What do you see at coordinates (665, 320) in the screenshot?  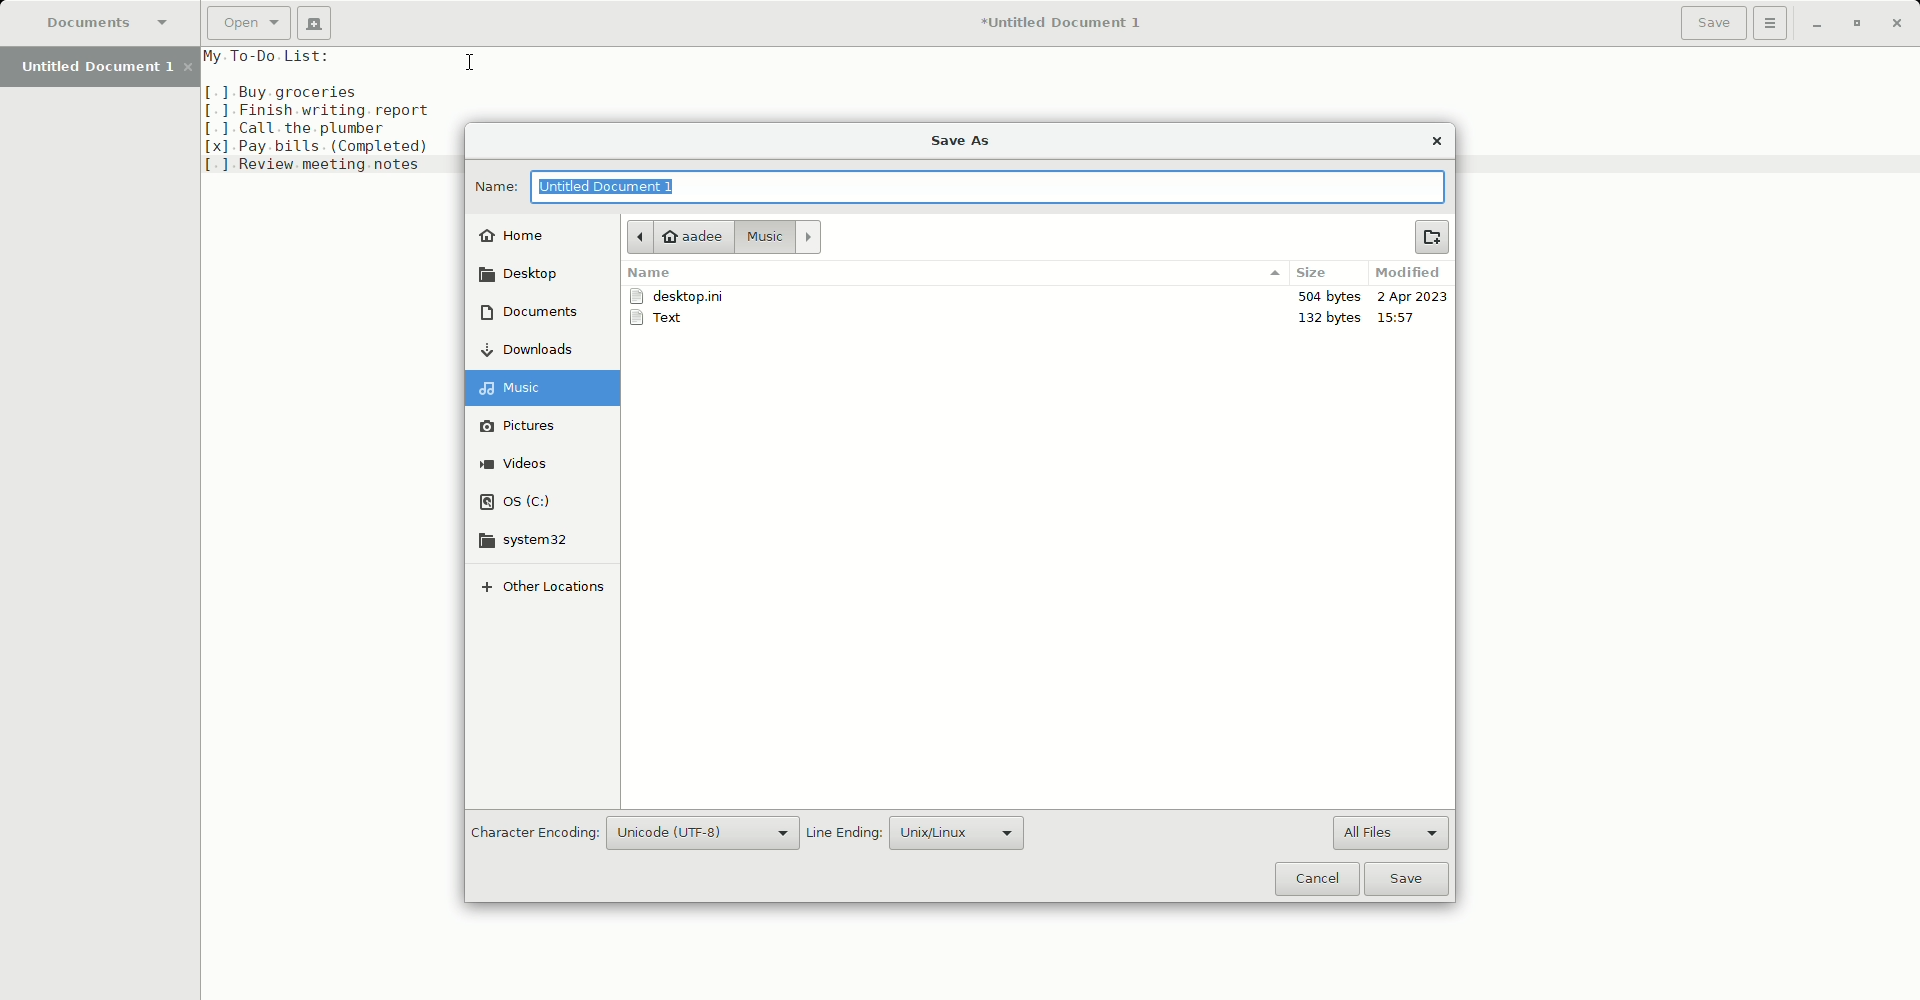 I see `Text` at bounding box center [665, 320].